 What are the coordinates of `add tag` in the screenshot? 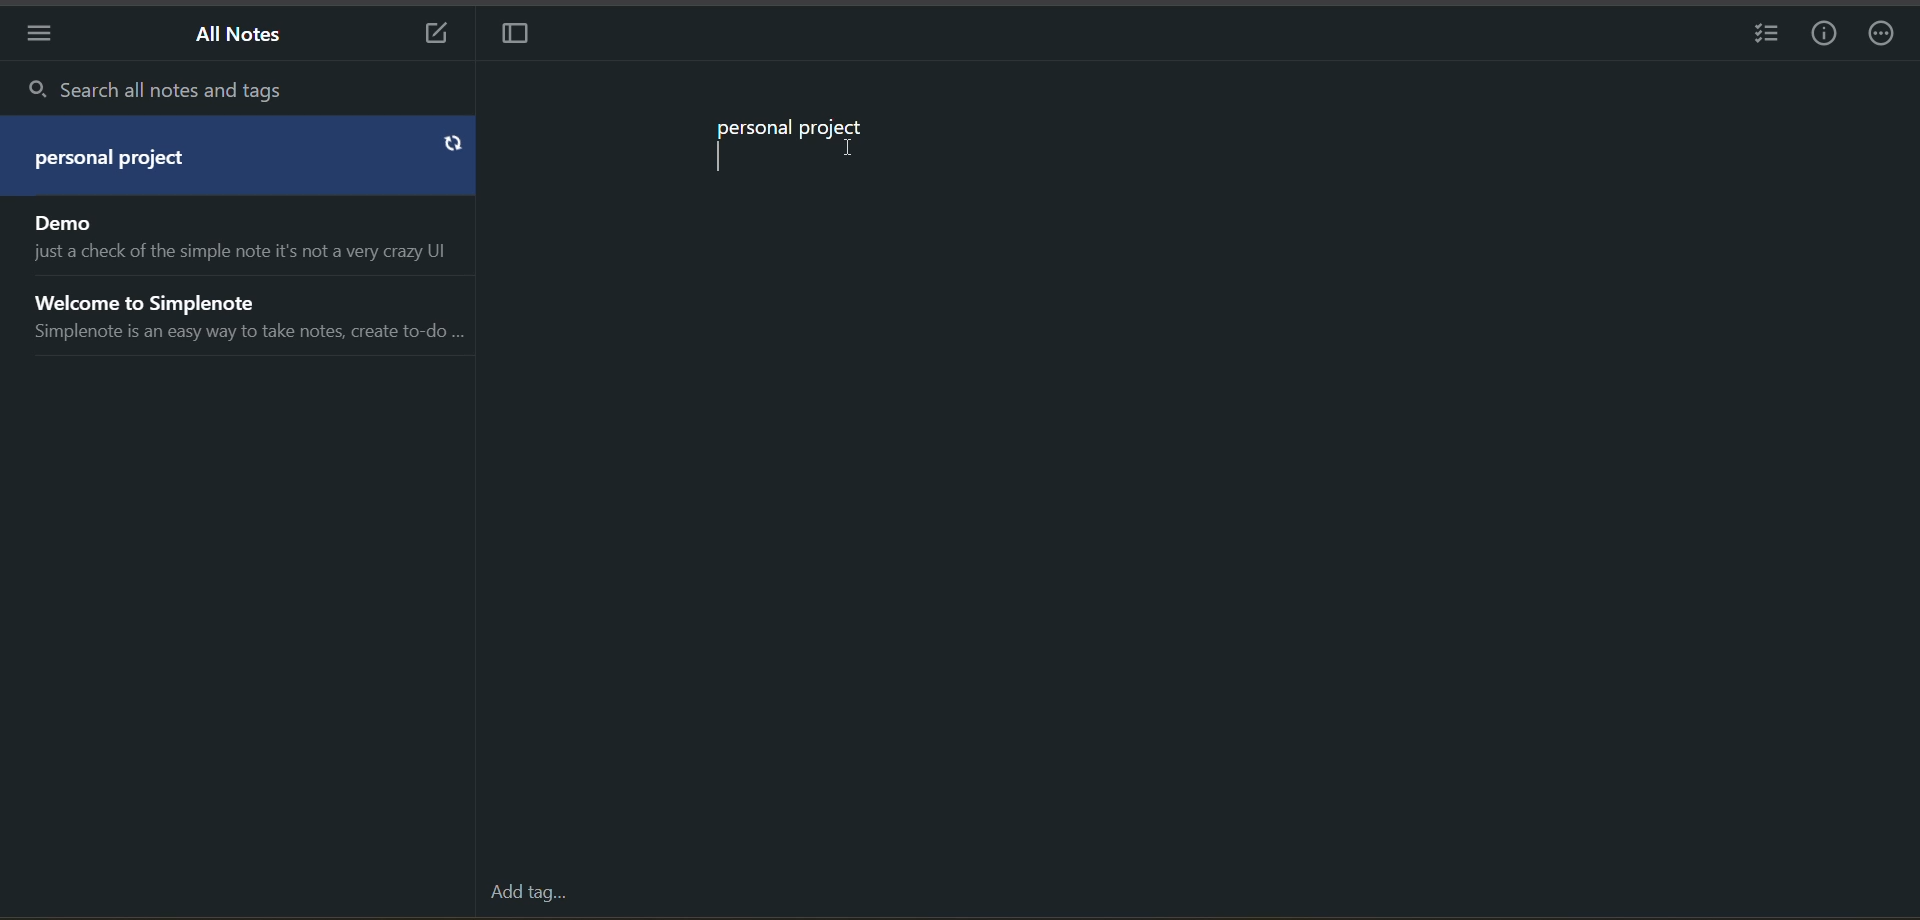 It's located at (528, 892).